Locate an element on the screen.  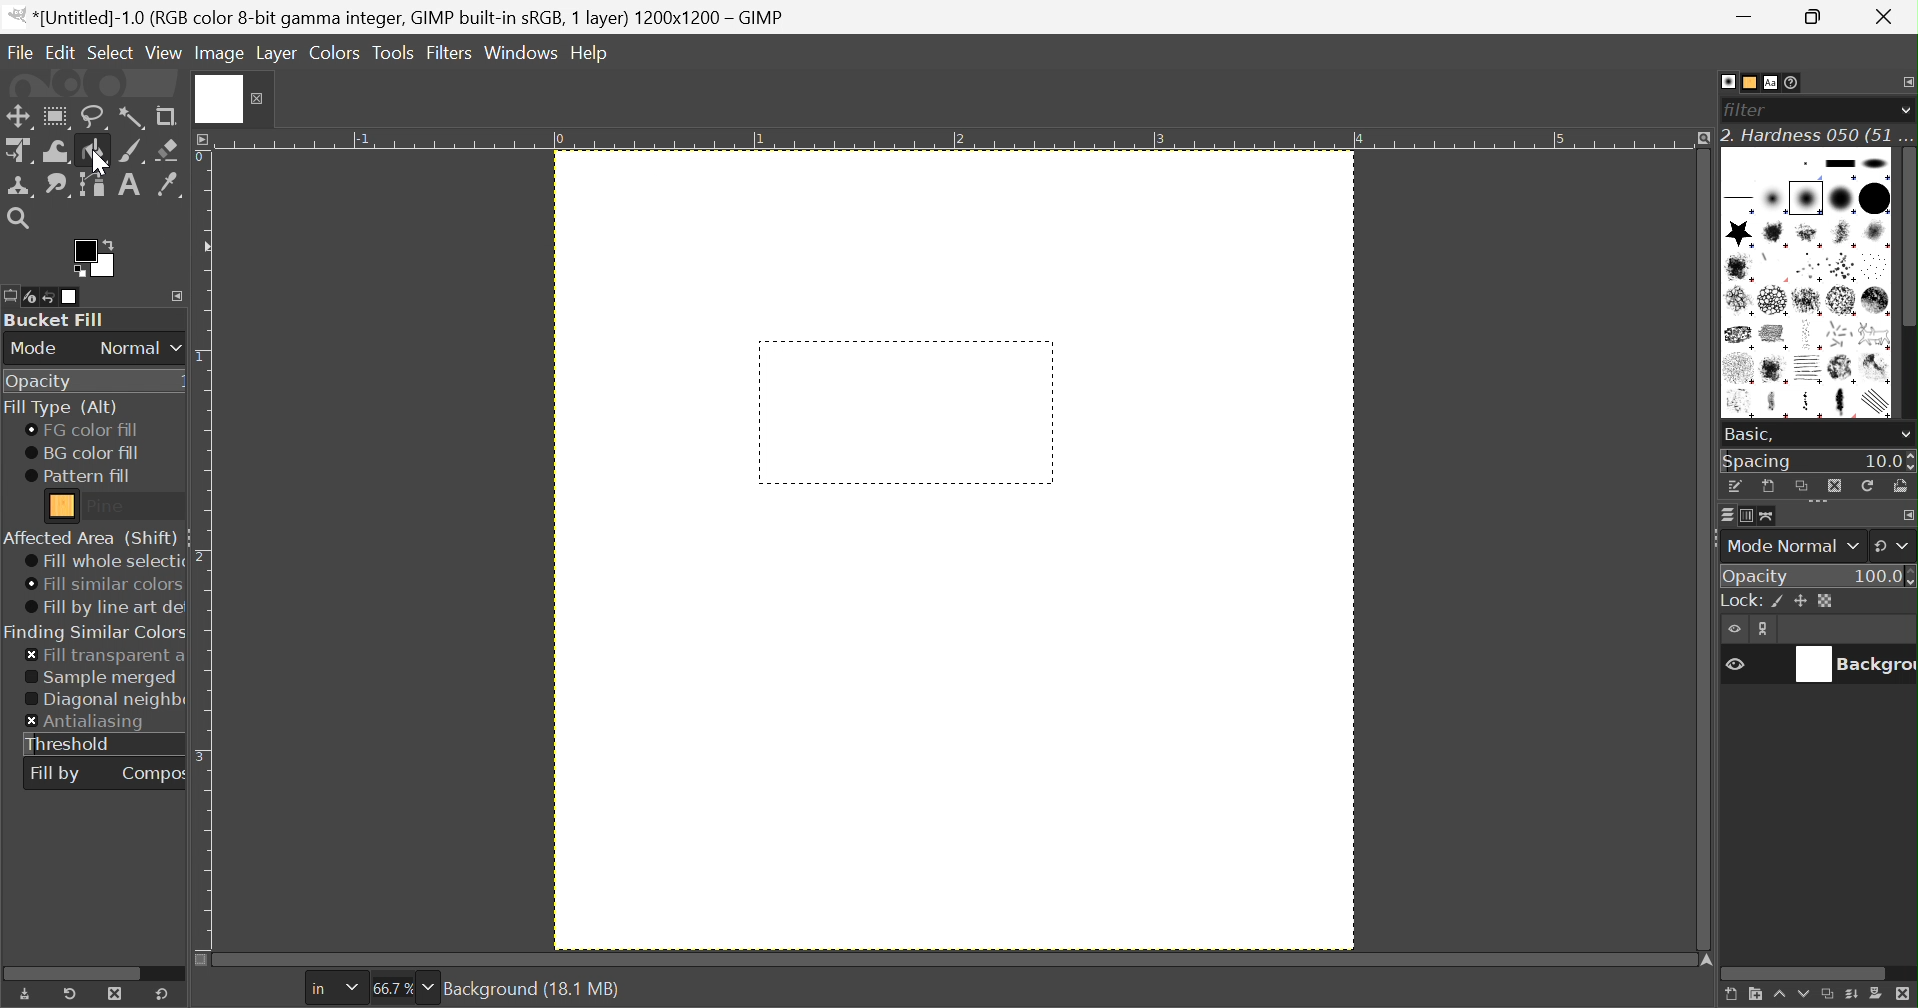
10.0 is located at coordinates (1889, 462).